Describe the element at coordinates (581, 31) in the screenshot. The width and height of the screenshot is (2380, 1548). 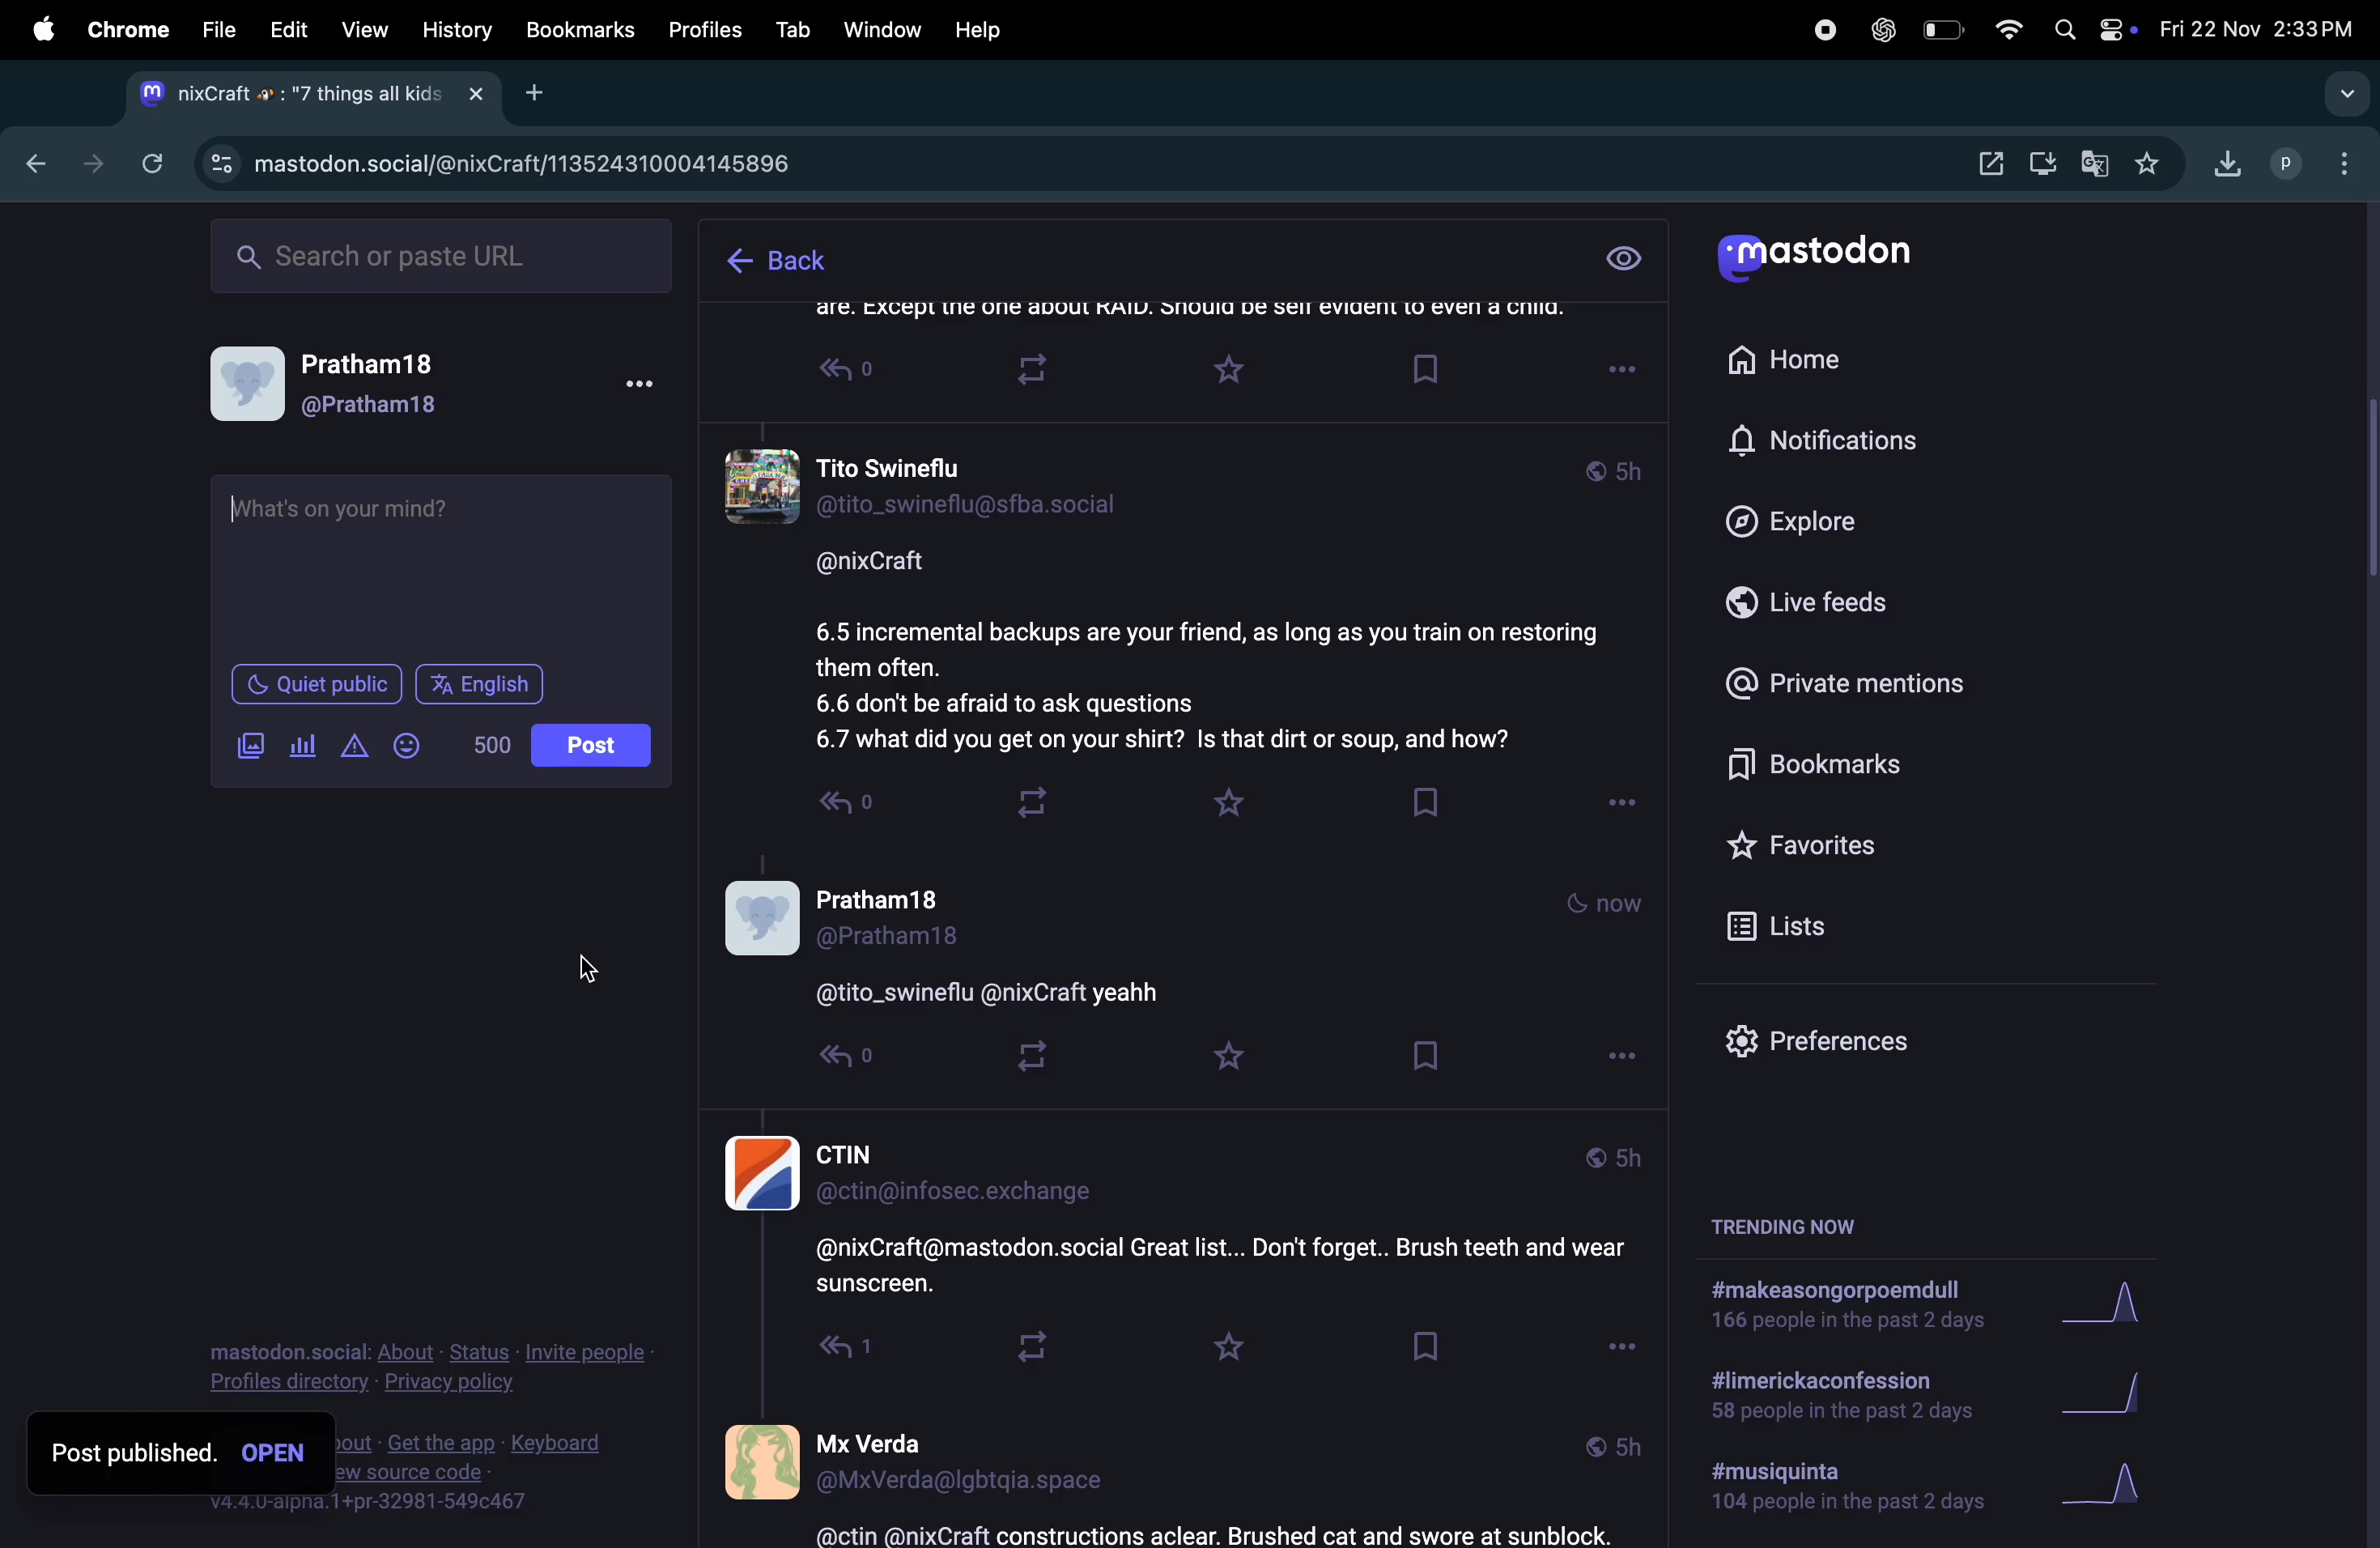
I see `bookmark` at that location.